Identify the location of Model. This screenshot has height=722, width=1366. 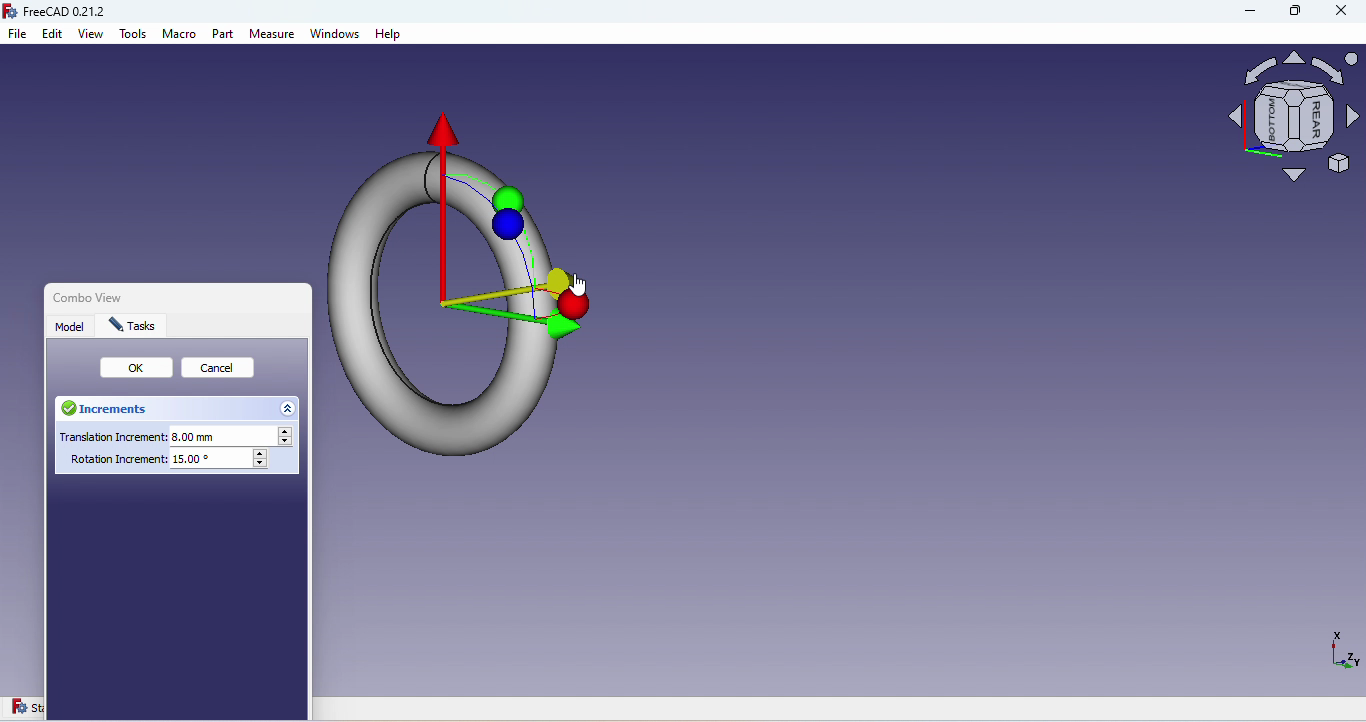
(72, 326).